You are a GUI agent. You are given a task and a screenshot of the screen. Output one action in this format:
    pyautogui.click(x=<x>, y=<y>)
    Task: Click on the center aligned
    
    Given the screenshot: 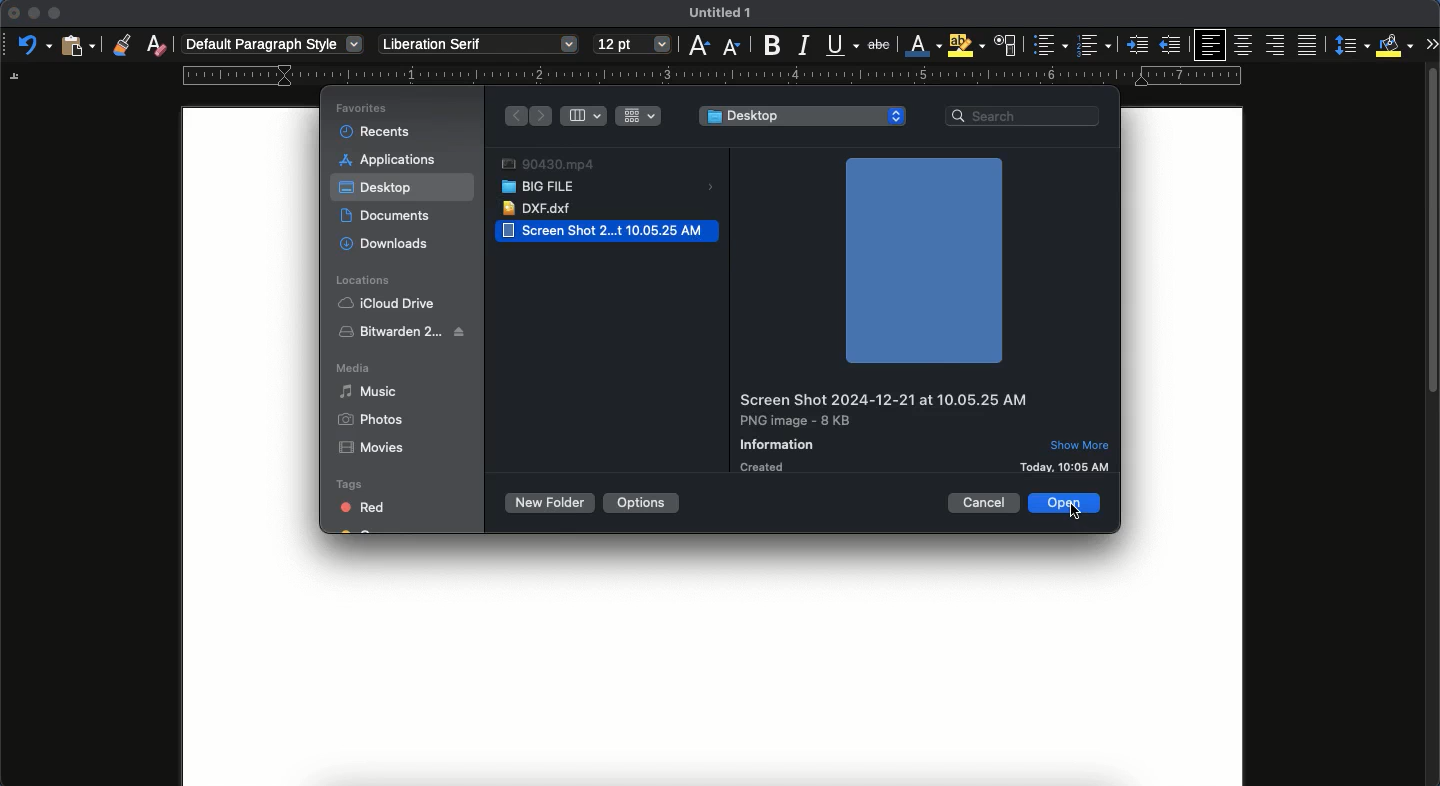 What is the action you would take?
    pyautogui.click(x=1246, y=44)
    